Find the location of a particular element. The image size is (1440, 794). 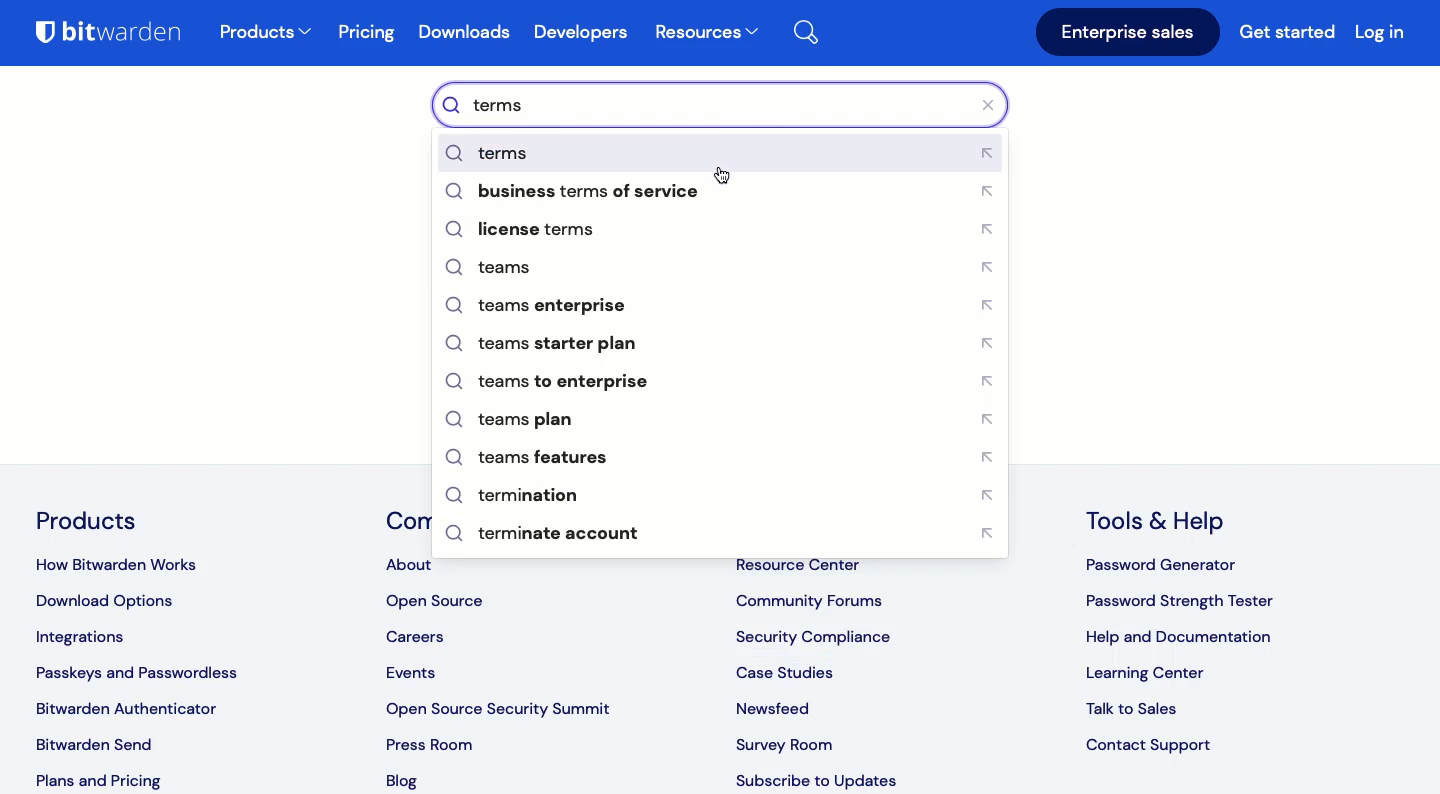

Enterprise sales is located at coordinates (1128, 33).